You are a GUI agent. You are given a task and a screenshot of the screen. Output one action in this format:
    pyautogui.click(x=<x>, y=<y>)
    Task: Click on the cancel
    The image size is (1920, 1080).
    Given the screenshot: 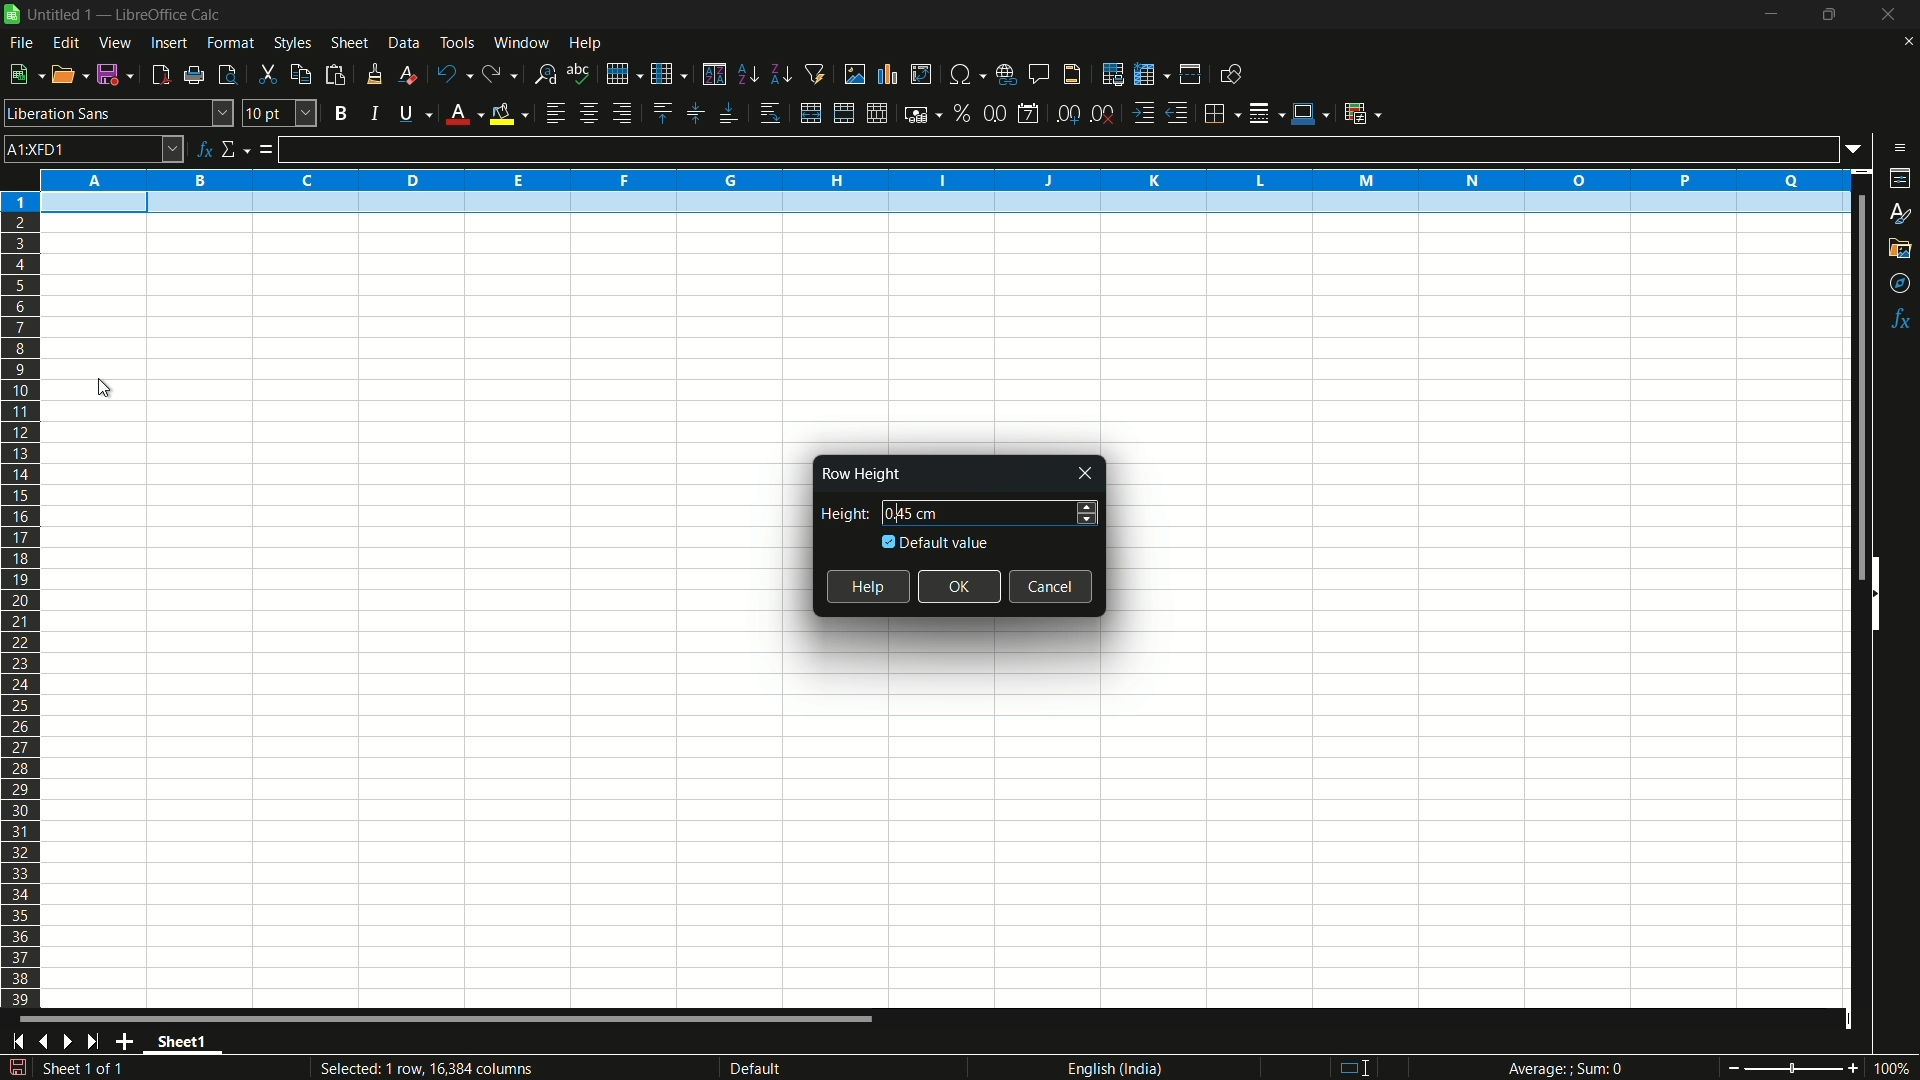 What is the action you would take?
    pyautogui.click(x=1052, y=586)
    